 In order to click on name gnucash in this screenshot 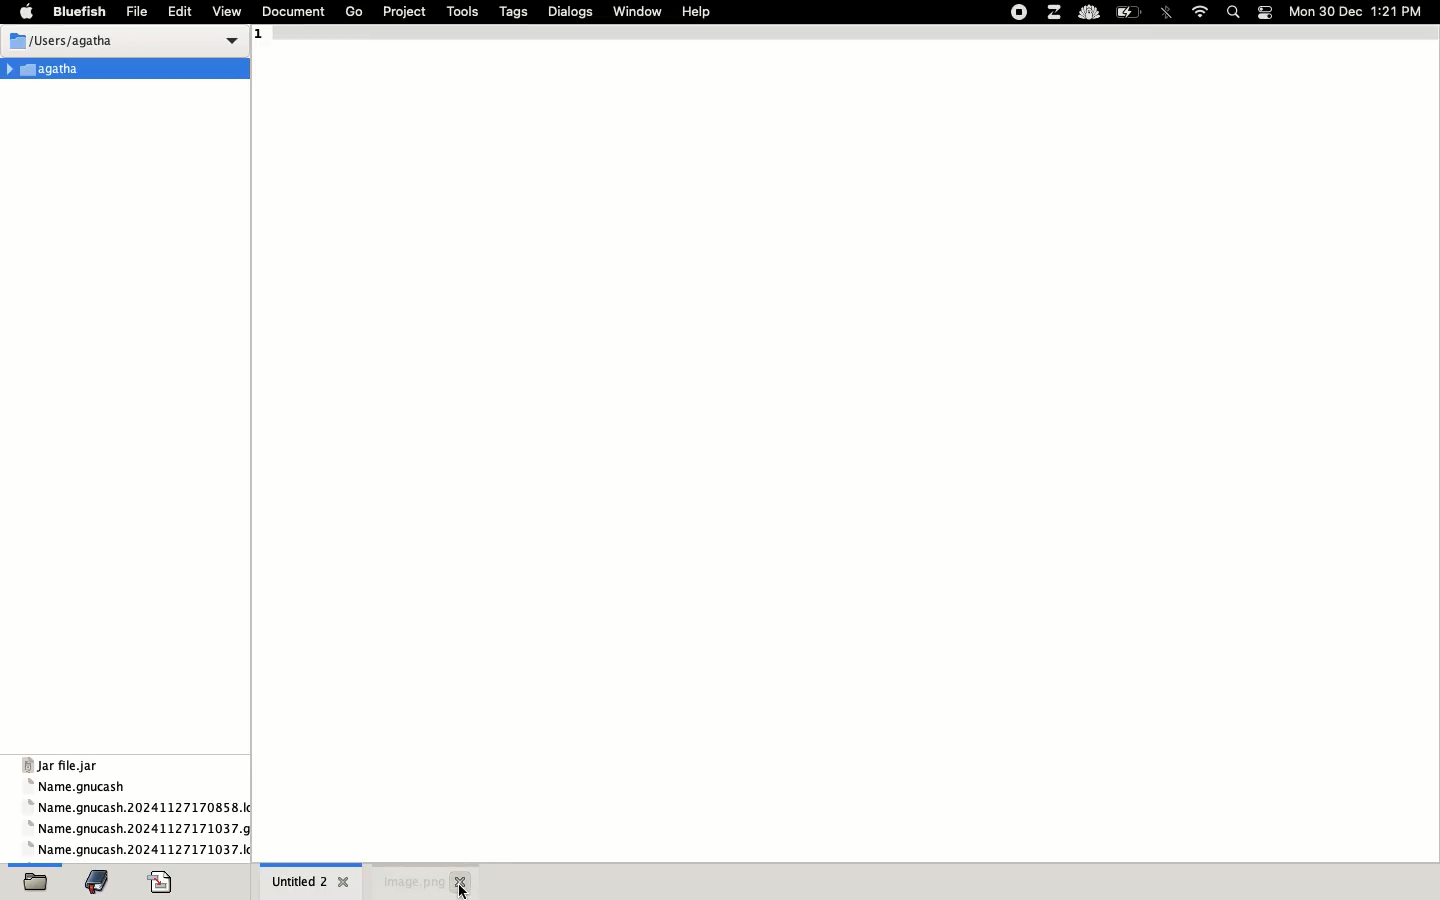, I will do `click(76, 787)`.